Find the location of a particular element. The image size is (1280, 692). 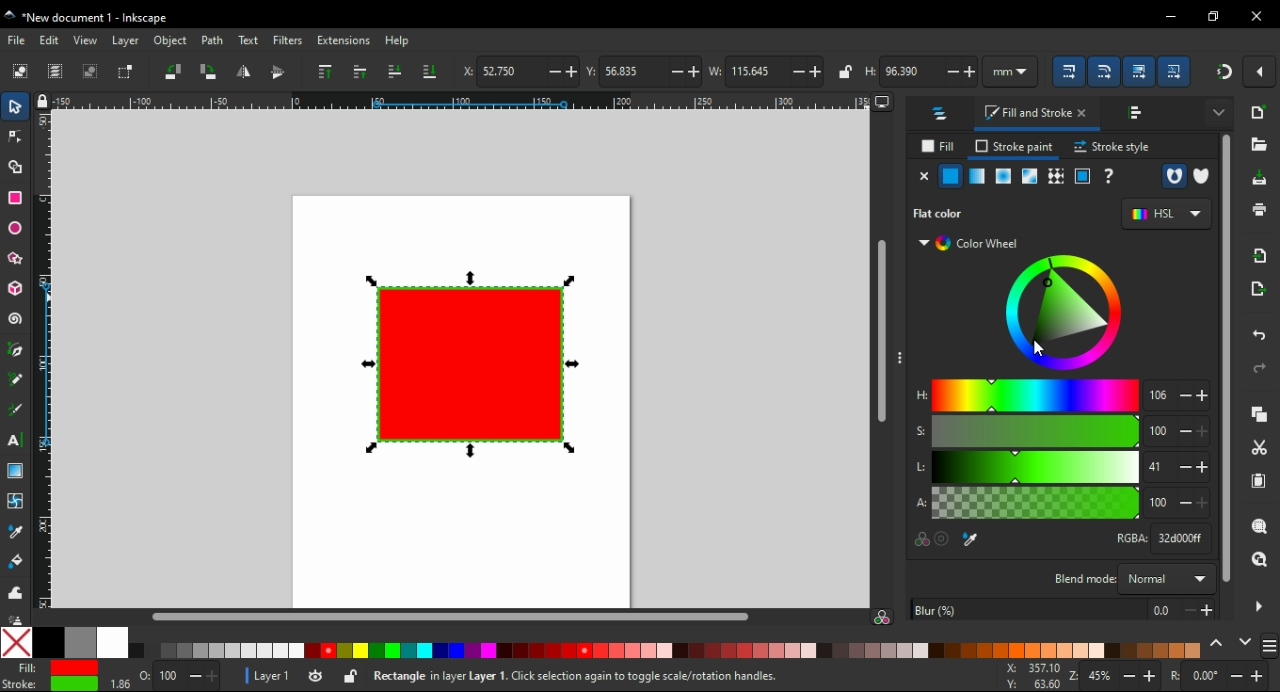

increase/decrease is located at coordinates (1196, 503).